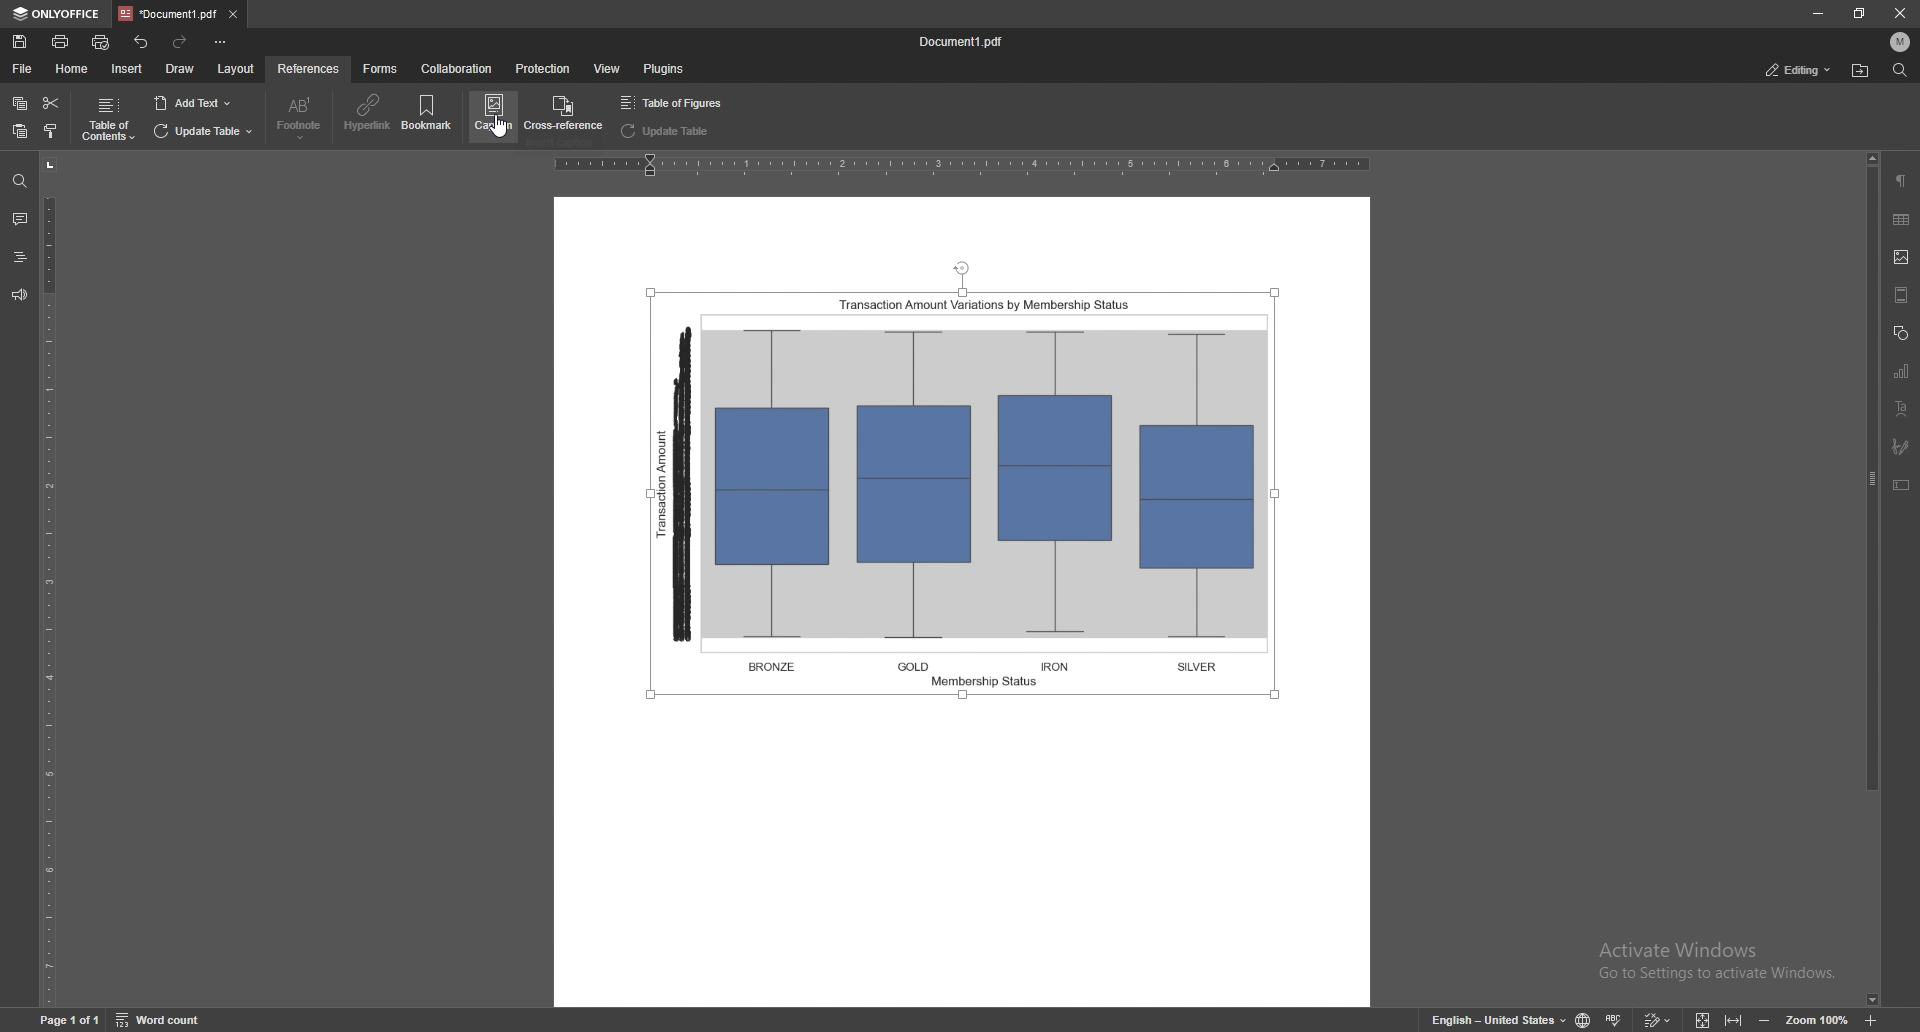  I want to click on table, so click(1902, 219).